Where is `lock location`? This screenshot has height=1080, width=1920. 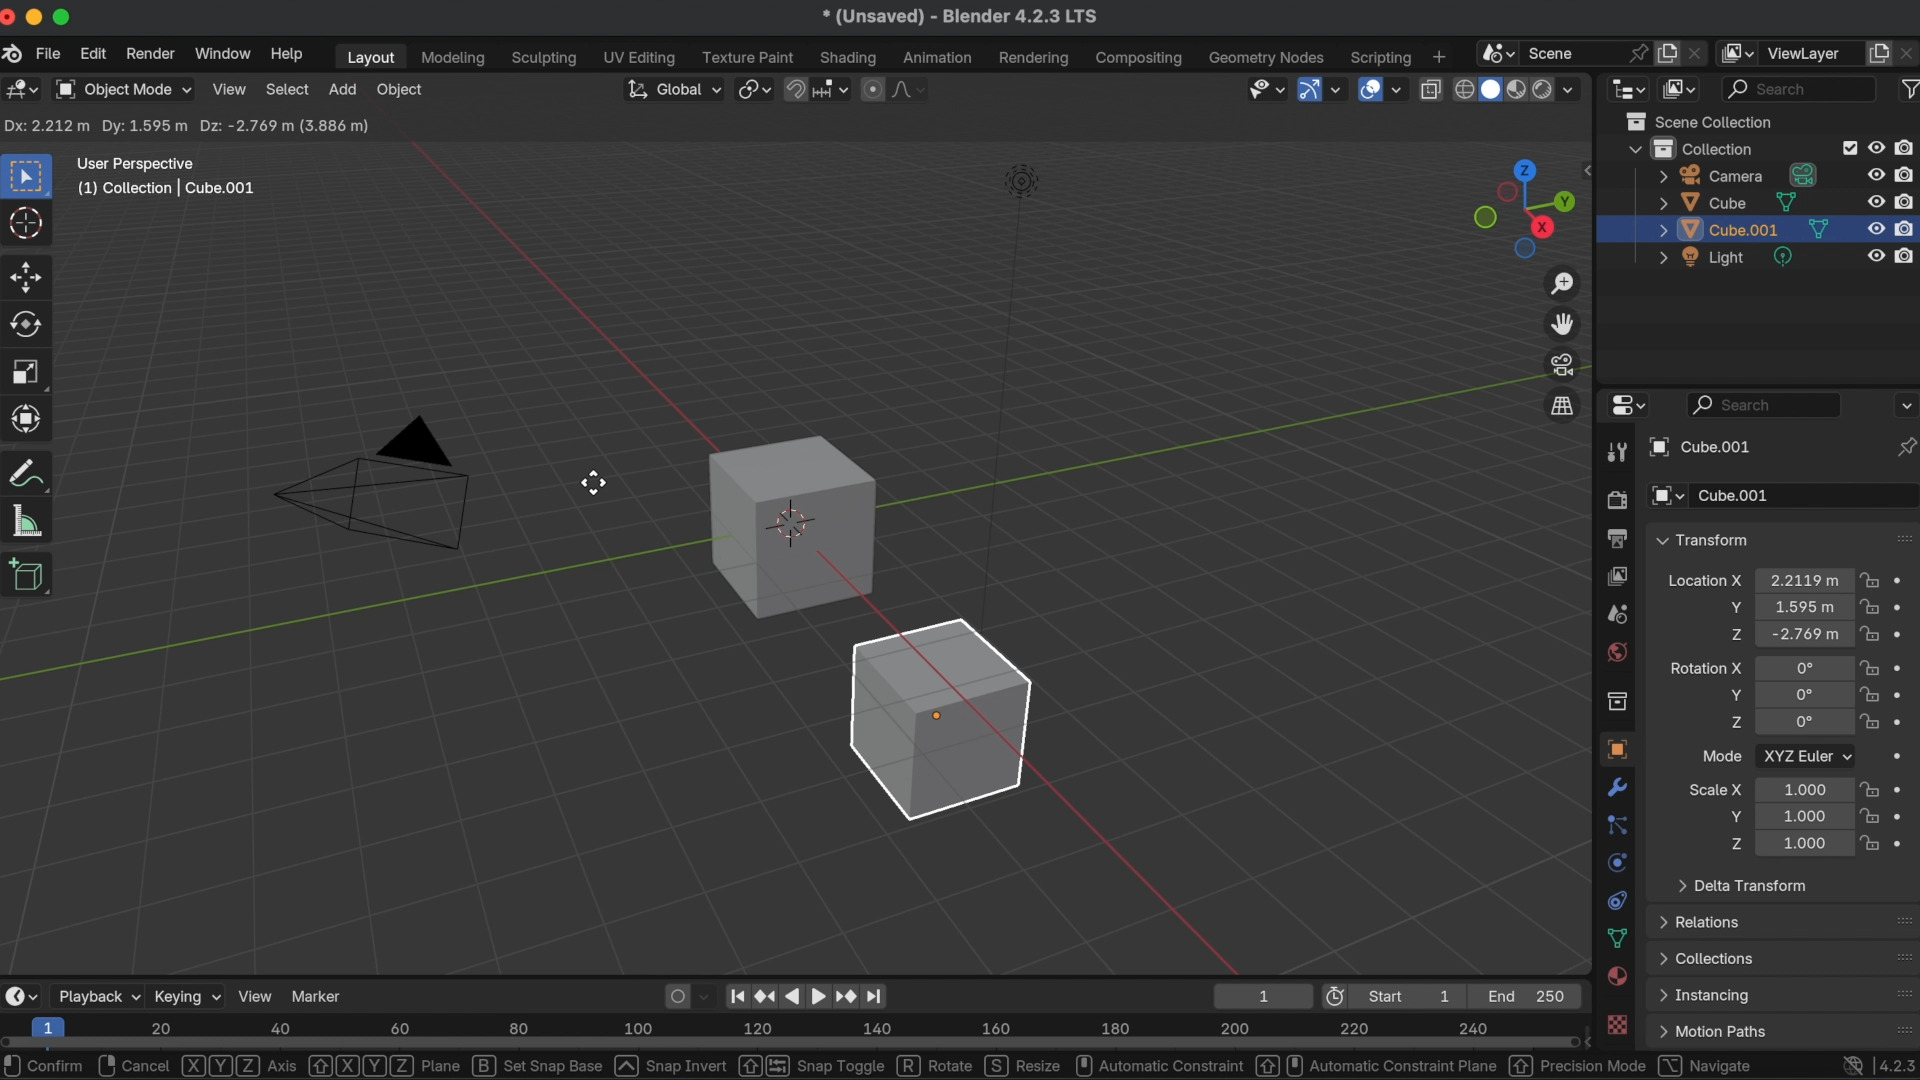
lock location is located at coordinates (1870, 634).